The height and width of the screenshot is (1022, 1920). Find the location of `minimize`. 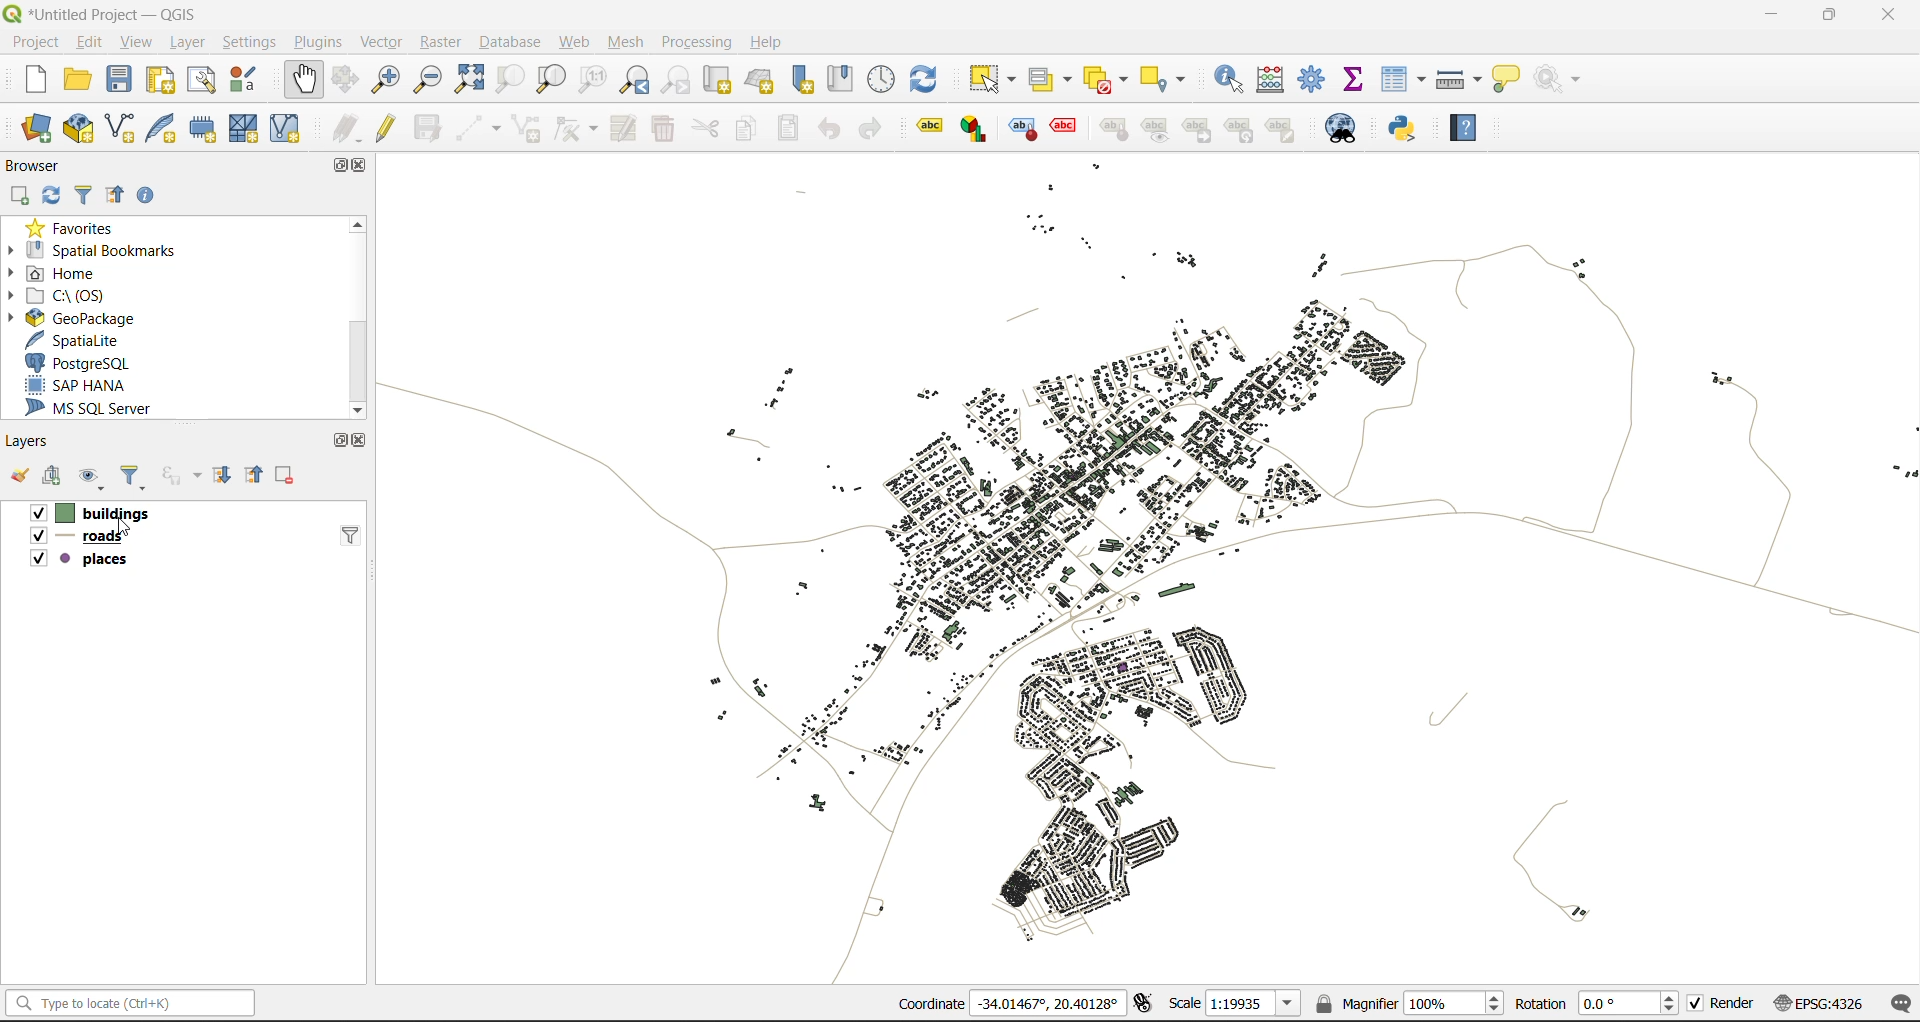

minimize is located at coordinates (1765, 19).